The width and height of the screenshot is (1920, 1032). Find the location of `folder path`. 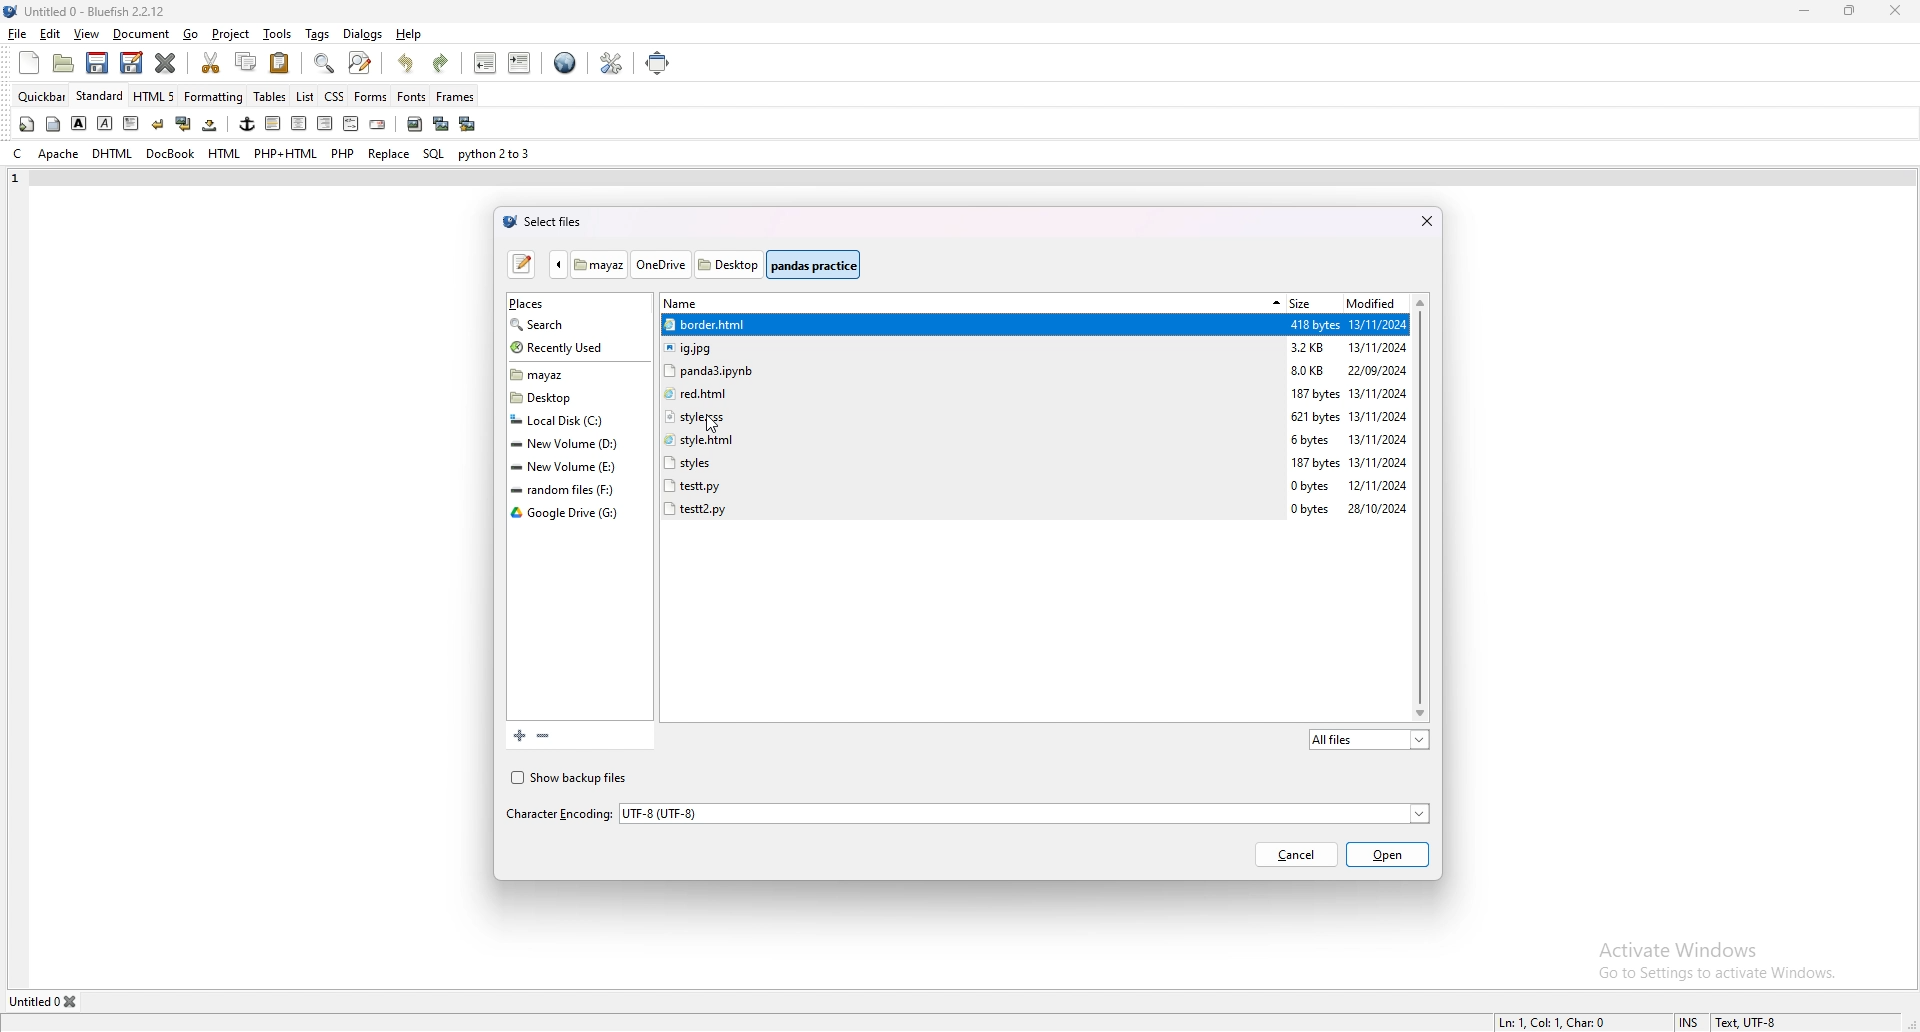

folder path is located at coordinates (705, 263).